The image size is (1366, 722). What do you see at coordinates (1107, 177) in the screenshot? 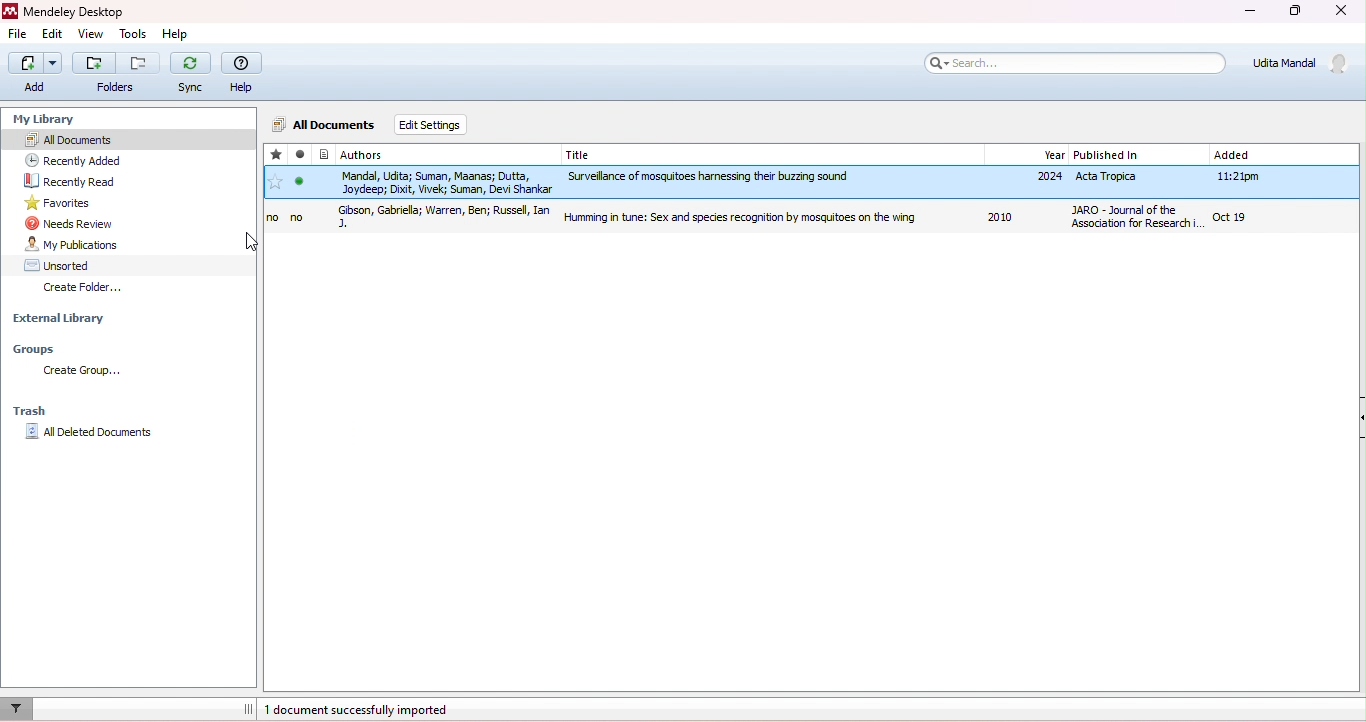
I see `Acta Tropica` at bounding box center [1107, 177].